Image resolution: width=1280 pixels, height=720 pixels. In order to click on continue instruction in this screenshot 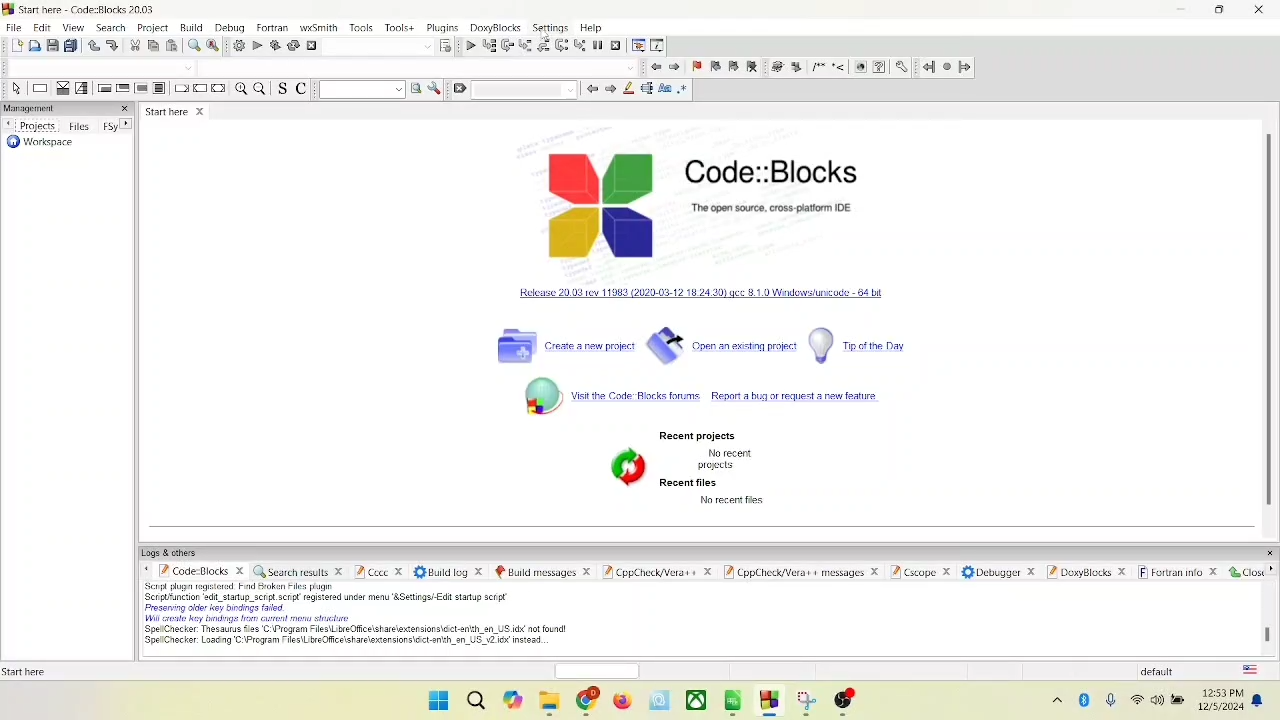, I will do `click(201, 88)`.